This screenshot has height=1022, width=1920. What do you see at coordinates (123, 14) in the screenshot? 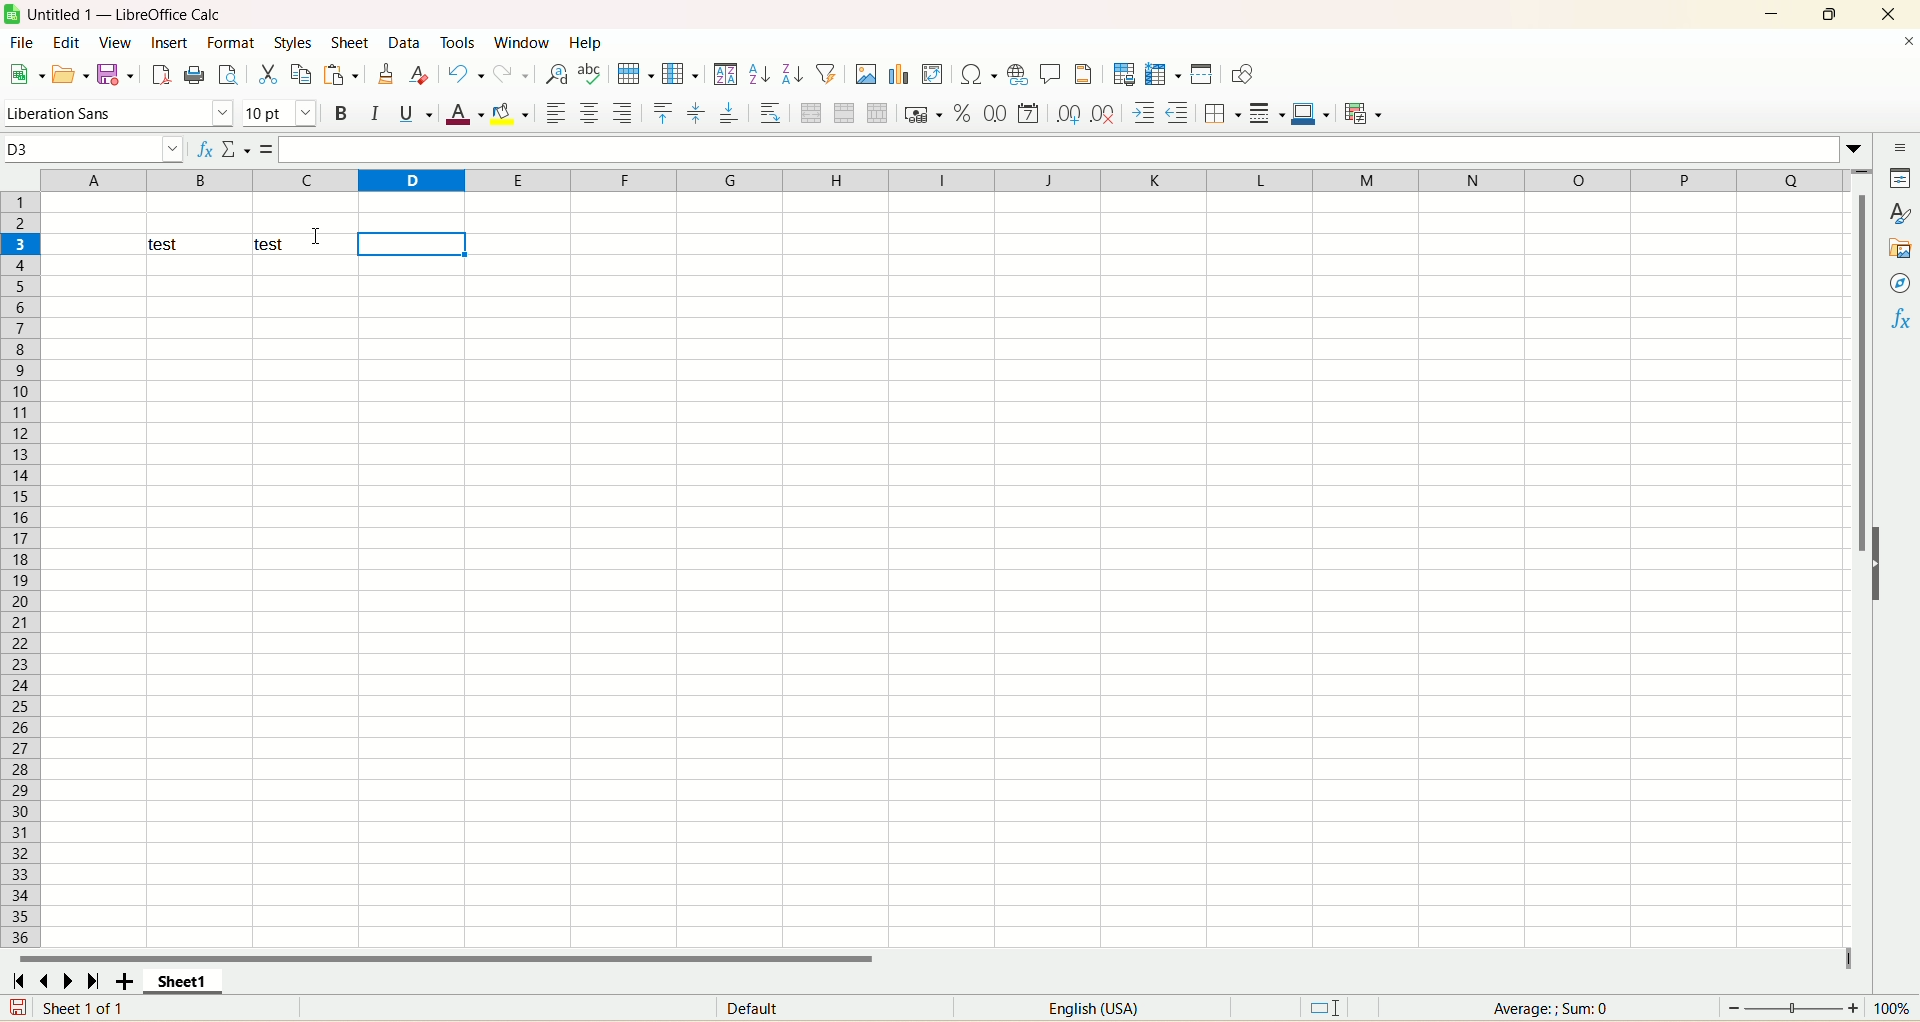
I see `Untitled 1 — LibreOffice Calc` at bounding box center [123, 14].